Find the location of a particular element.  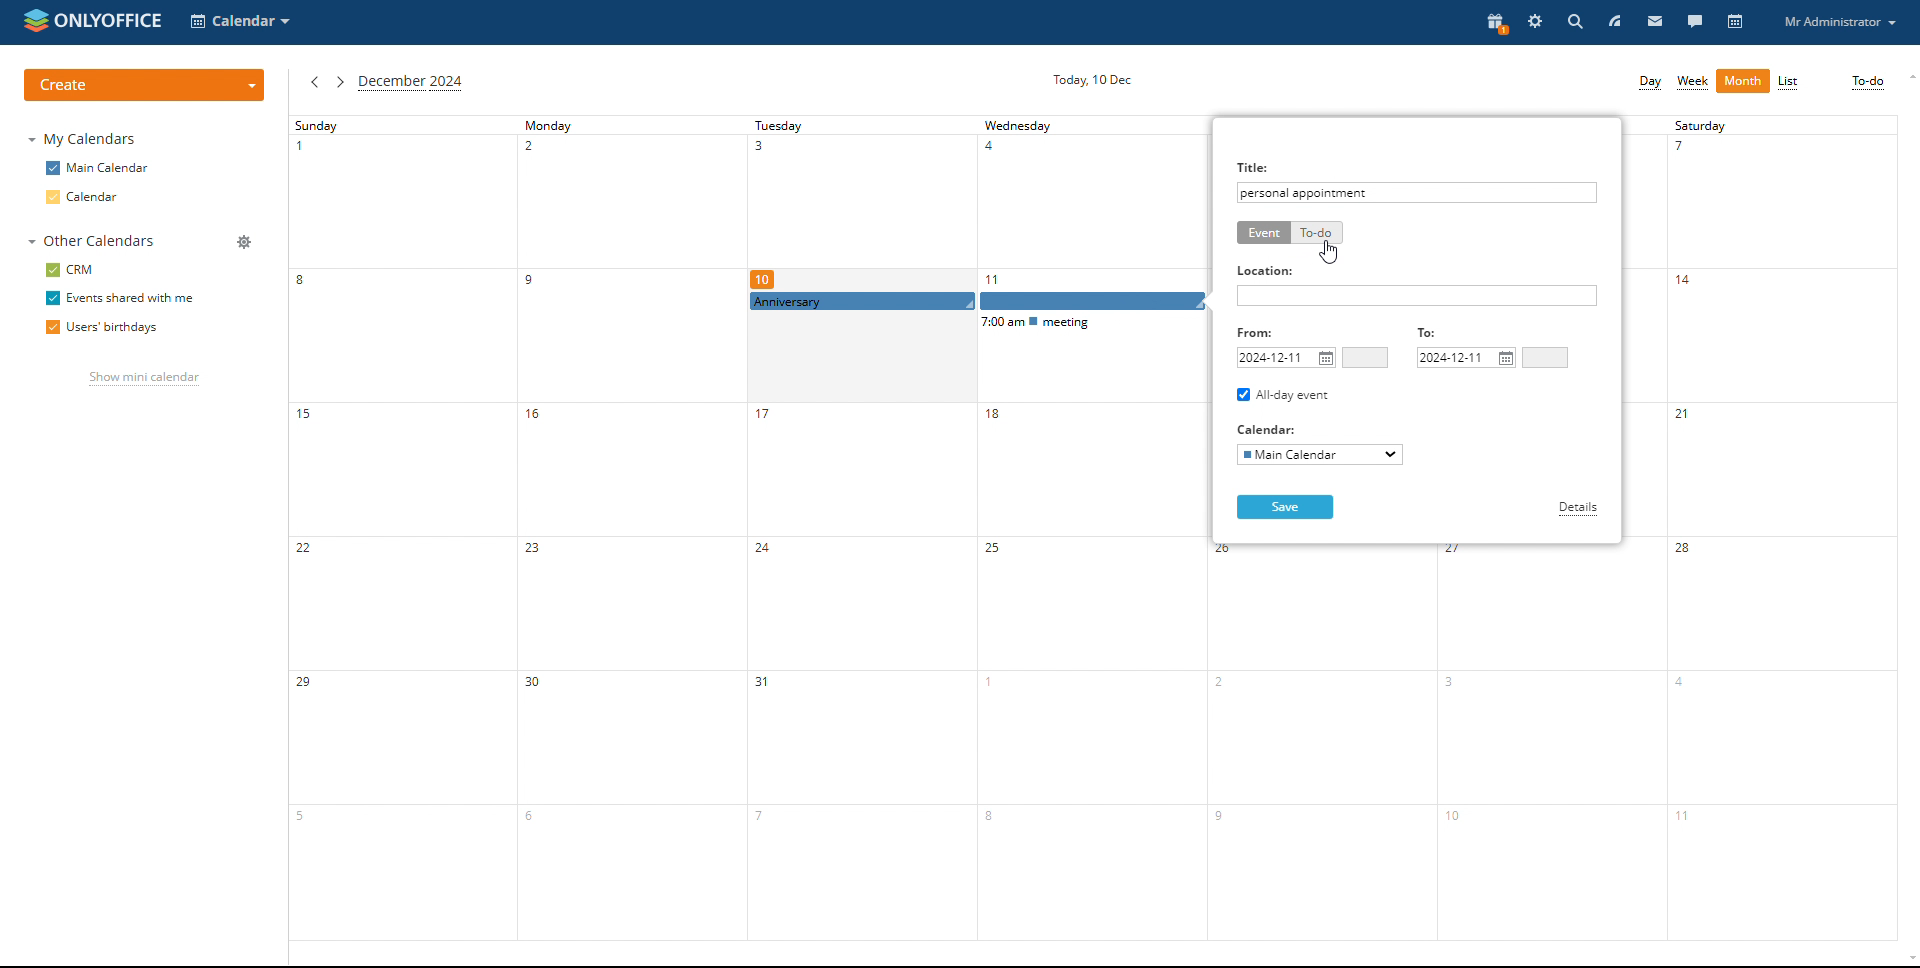

profile is located at coordinates (1842, 22).